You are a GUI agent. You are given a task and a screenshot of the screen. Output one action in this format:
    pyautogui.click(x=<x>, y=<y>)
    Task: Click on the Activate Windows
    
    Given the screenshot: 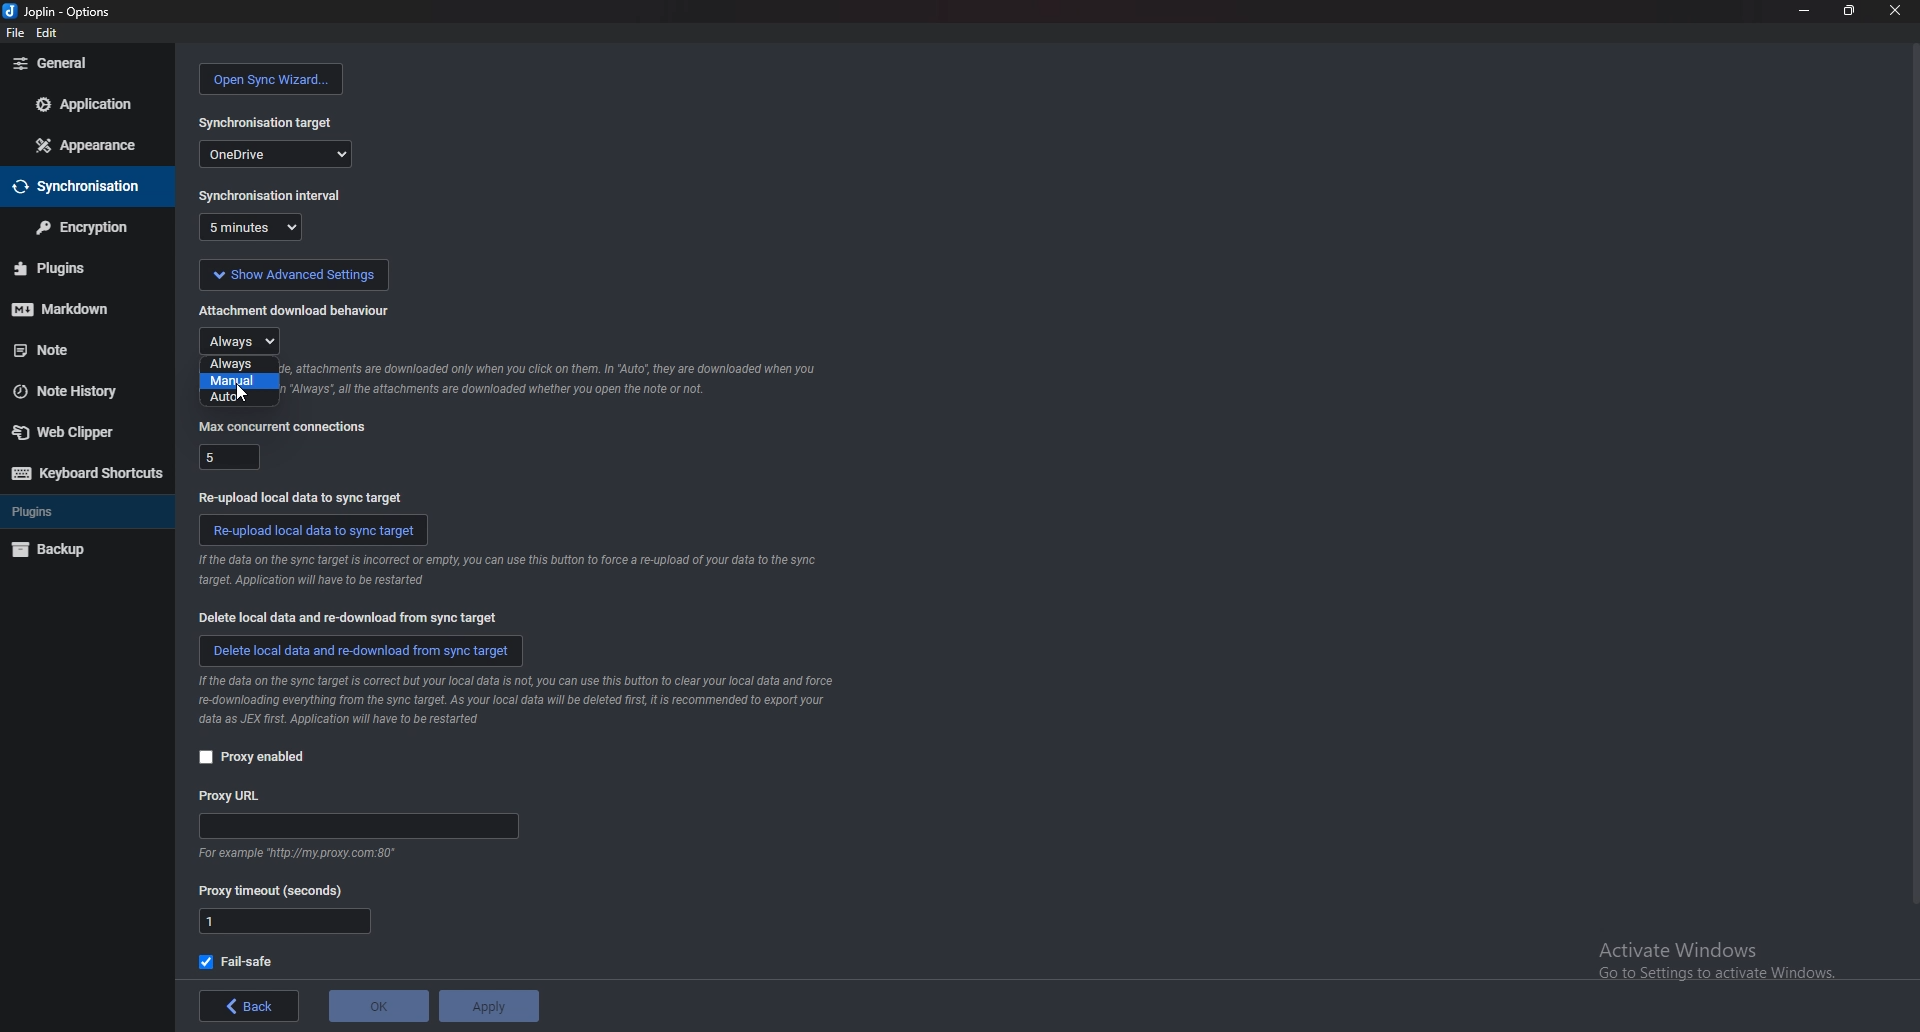 What is the action you would take?
    pyautogui.click(x=1703, y=958)
    